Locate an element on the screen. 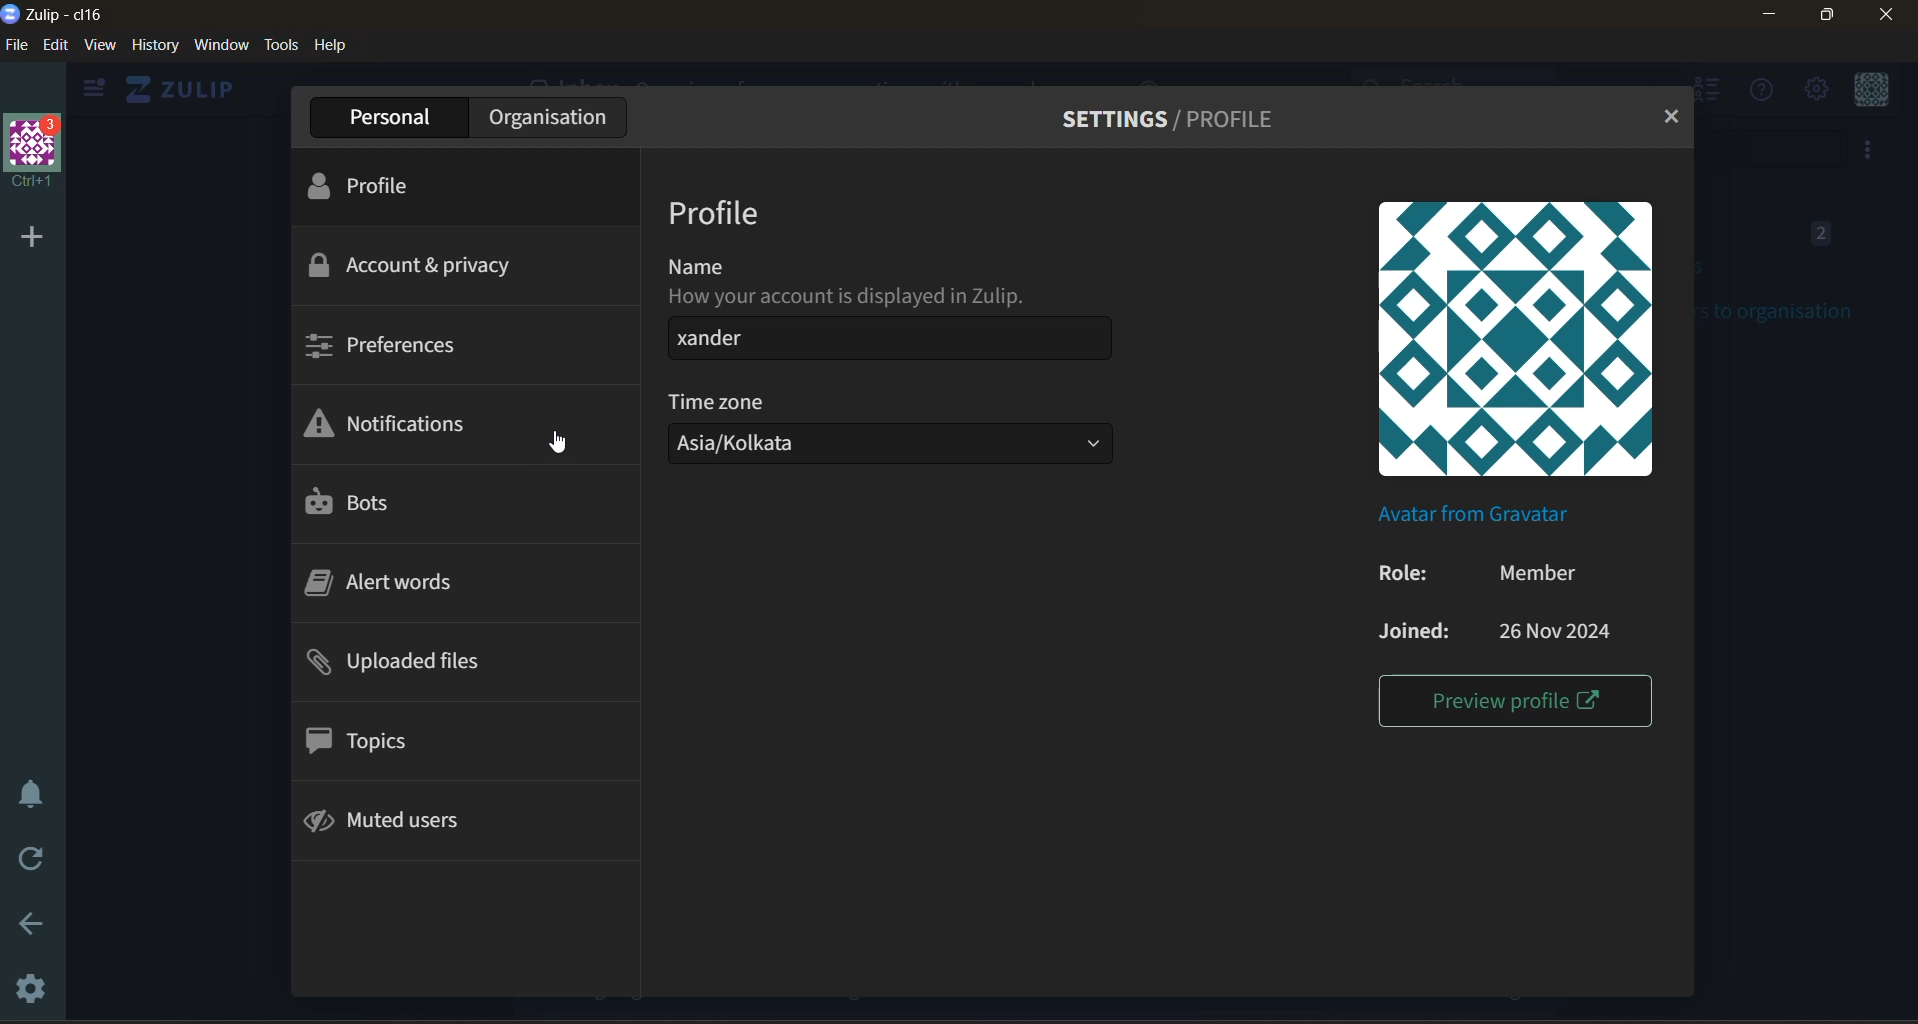  window is located at coordinates (221, 44).